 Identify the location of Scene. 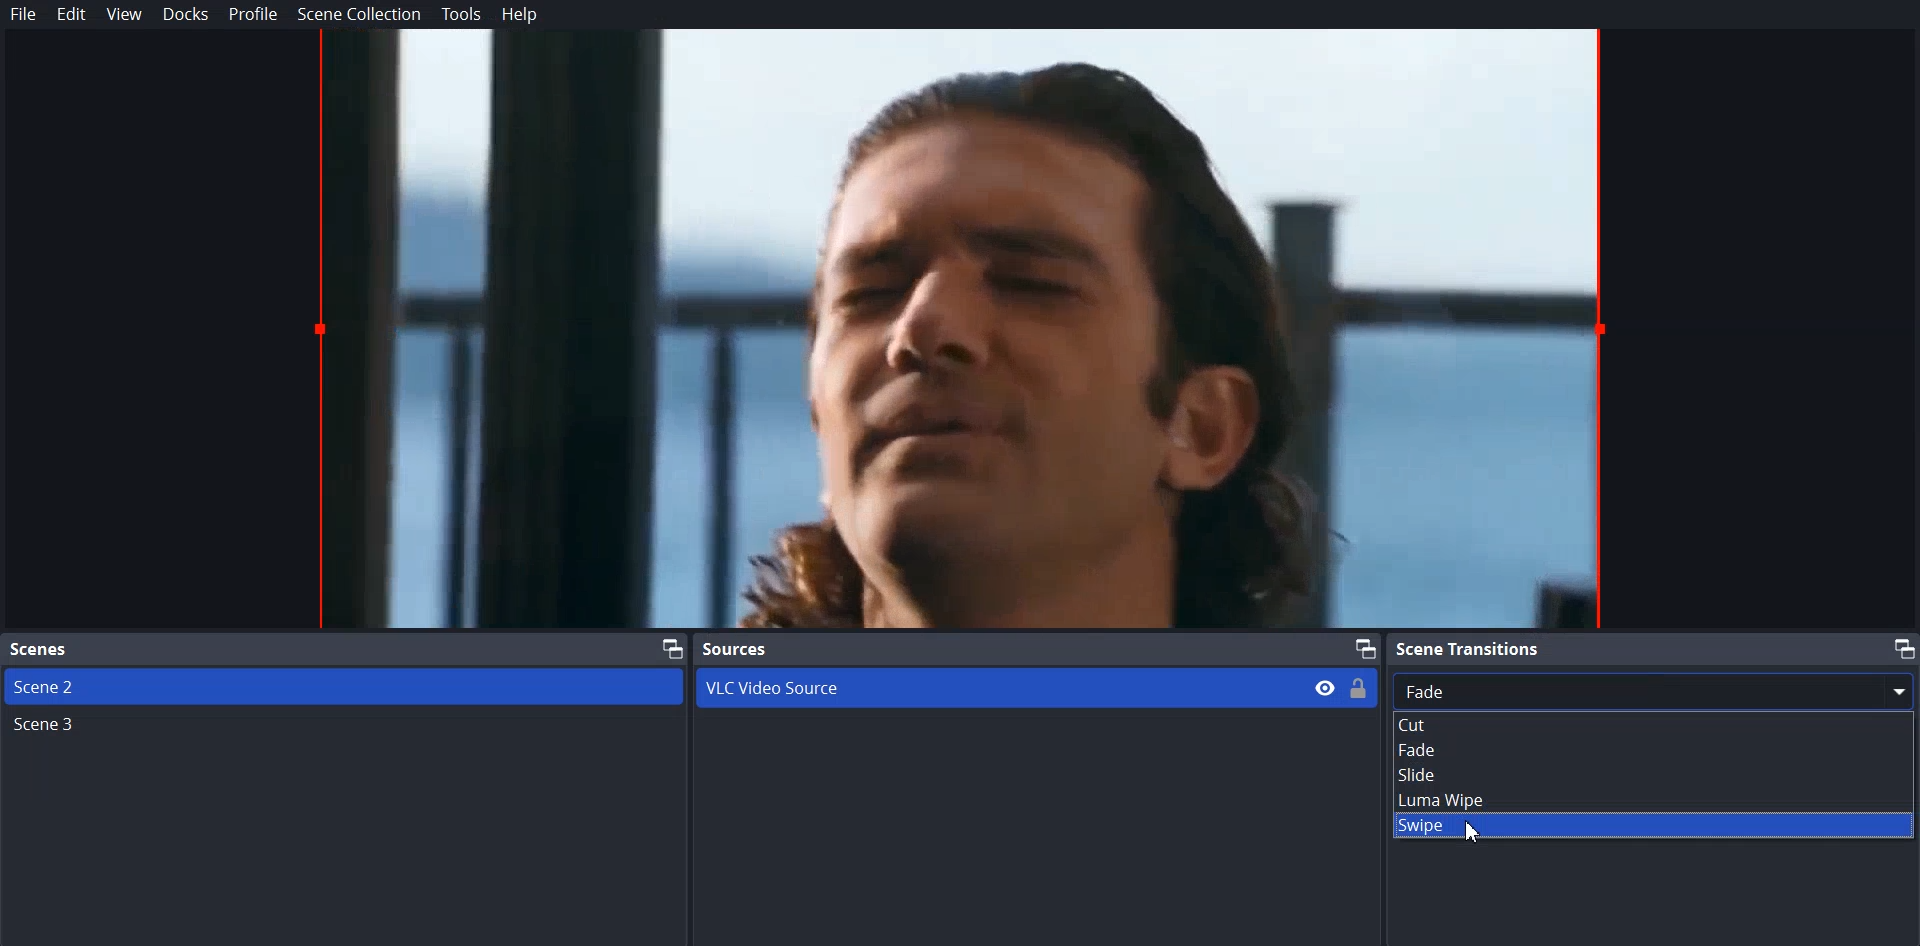
(344, 649).